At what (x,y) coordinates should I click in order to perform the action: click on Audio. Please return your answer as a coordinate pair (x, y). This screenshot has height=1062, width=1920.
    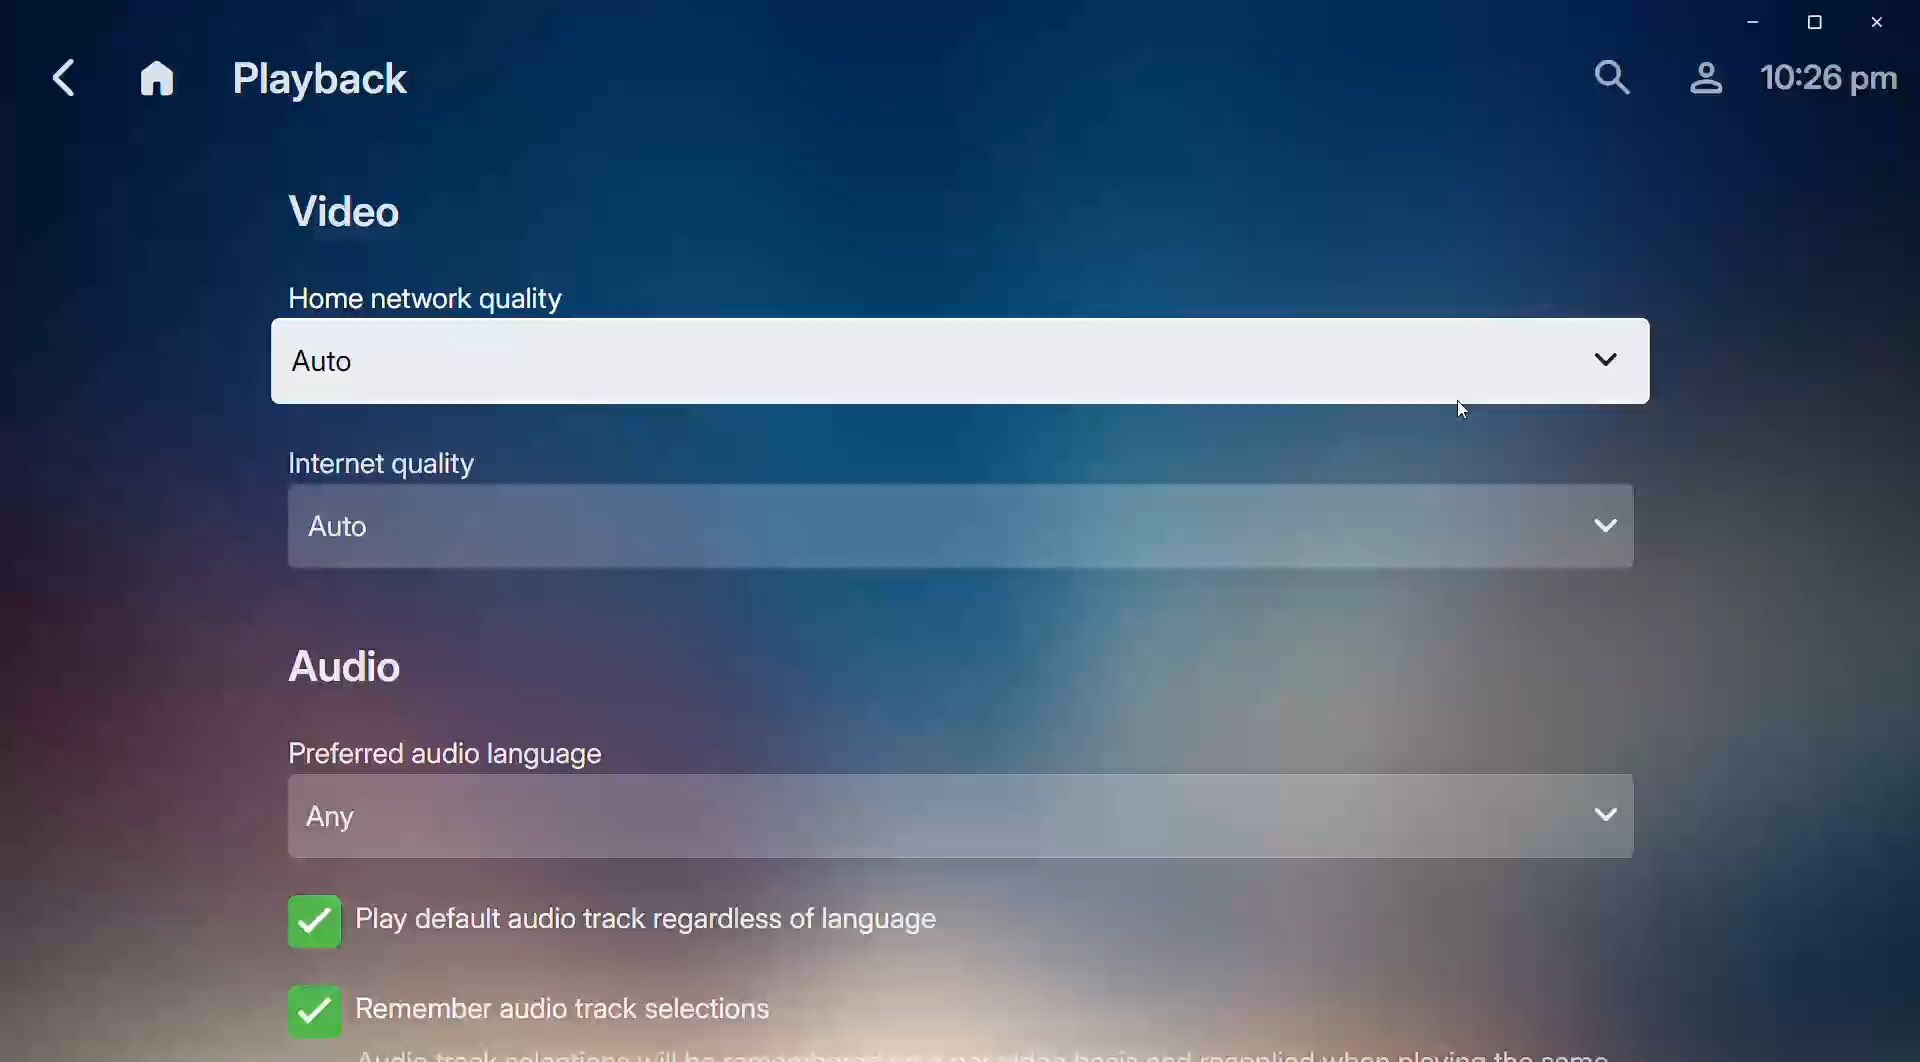
    Looking at the image, I should click on (358, 667).